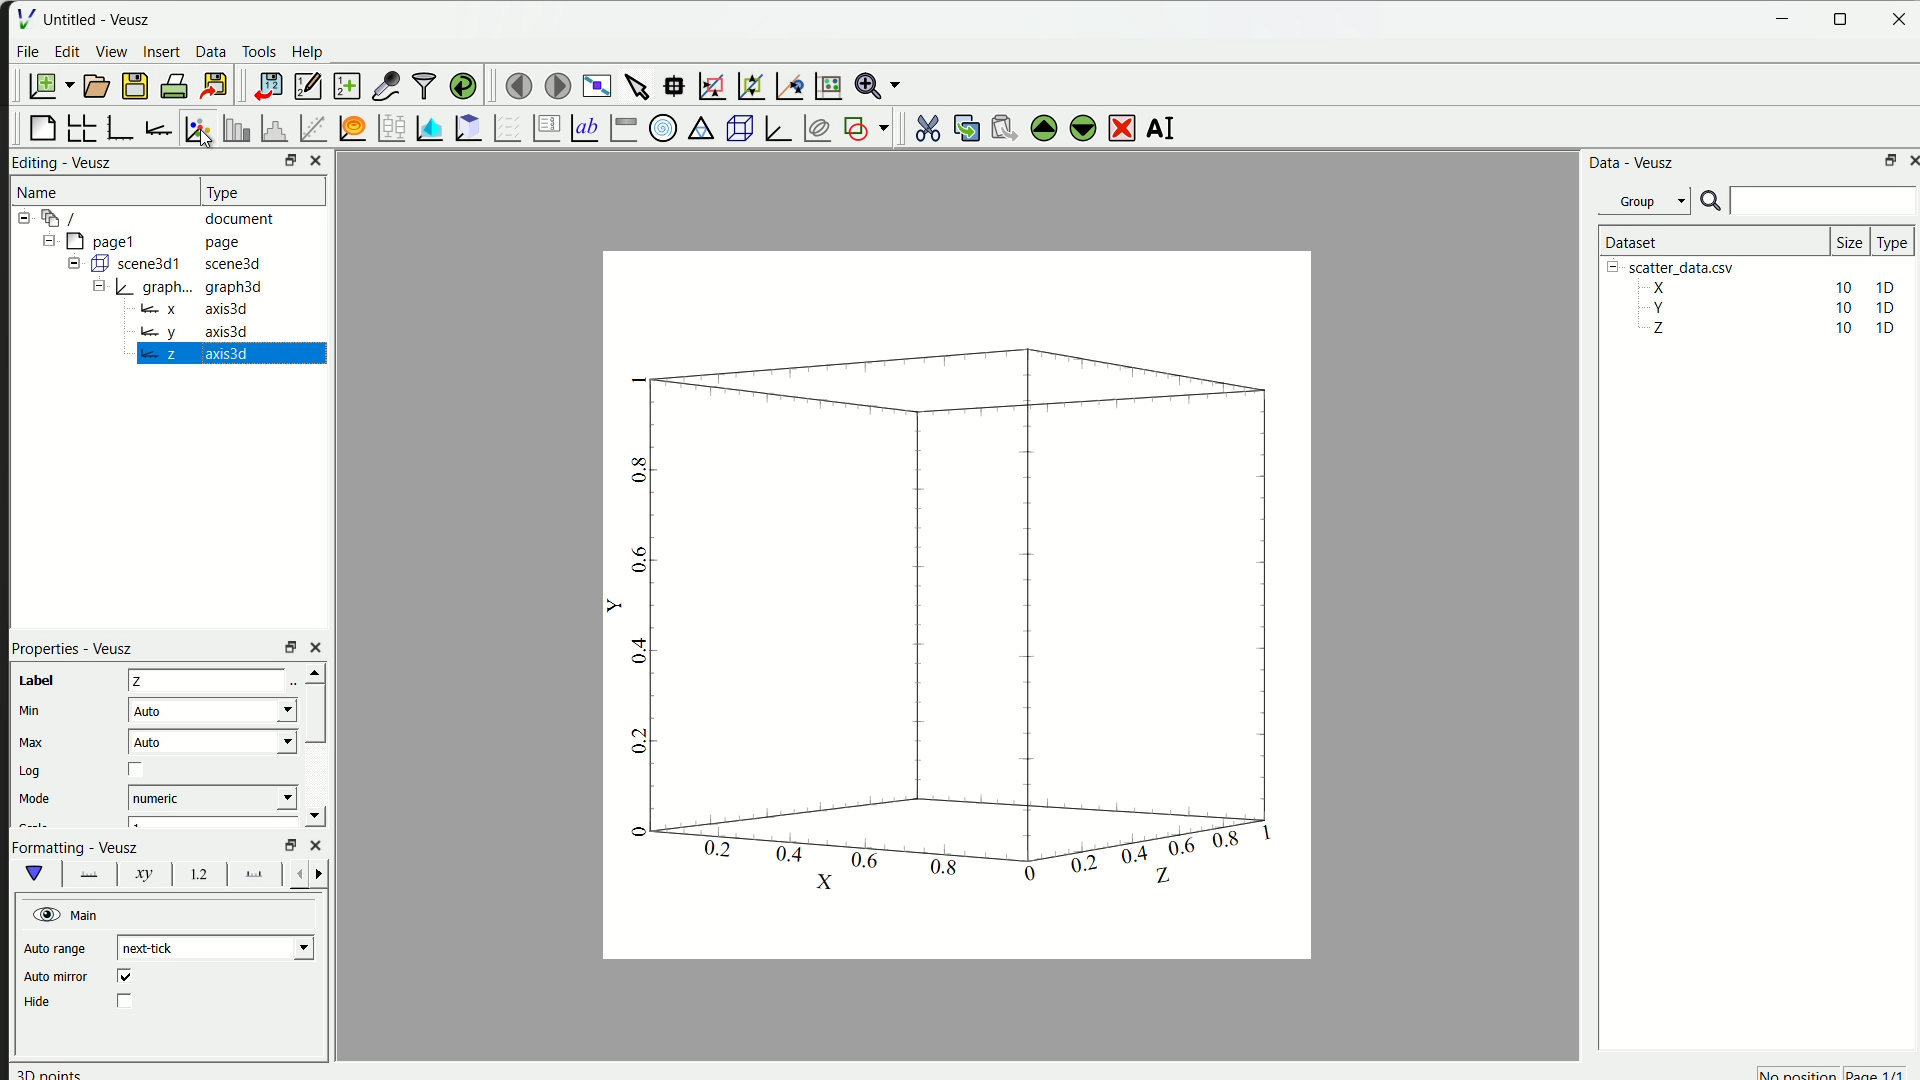  What do you see at coordinates (1889, 242) in the screenshot?
I see `| Type` at bounding box center [1889, 242].